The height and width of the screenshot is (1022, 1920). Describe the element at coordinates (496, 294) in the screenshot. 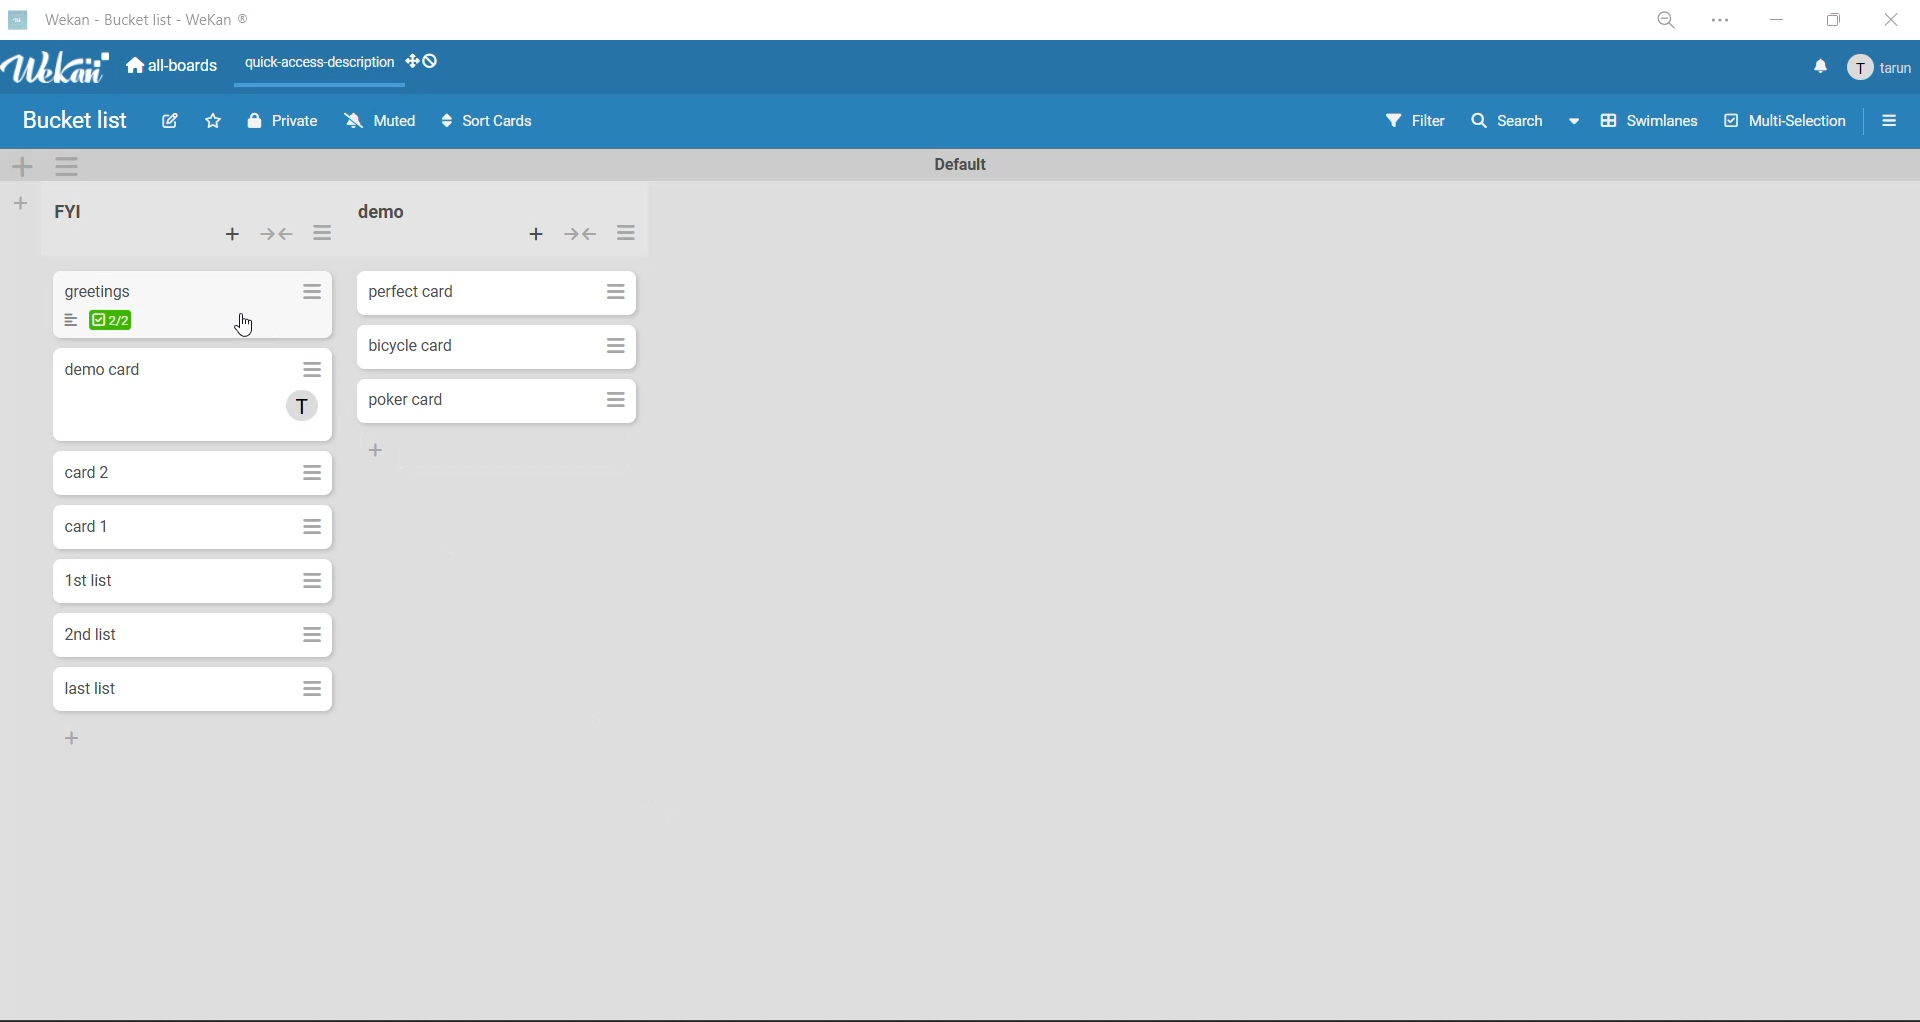

I see `cards` at that location.